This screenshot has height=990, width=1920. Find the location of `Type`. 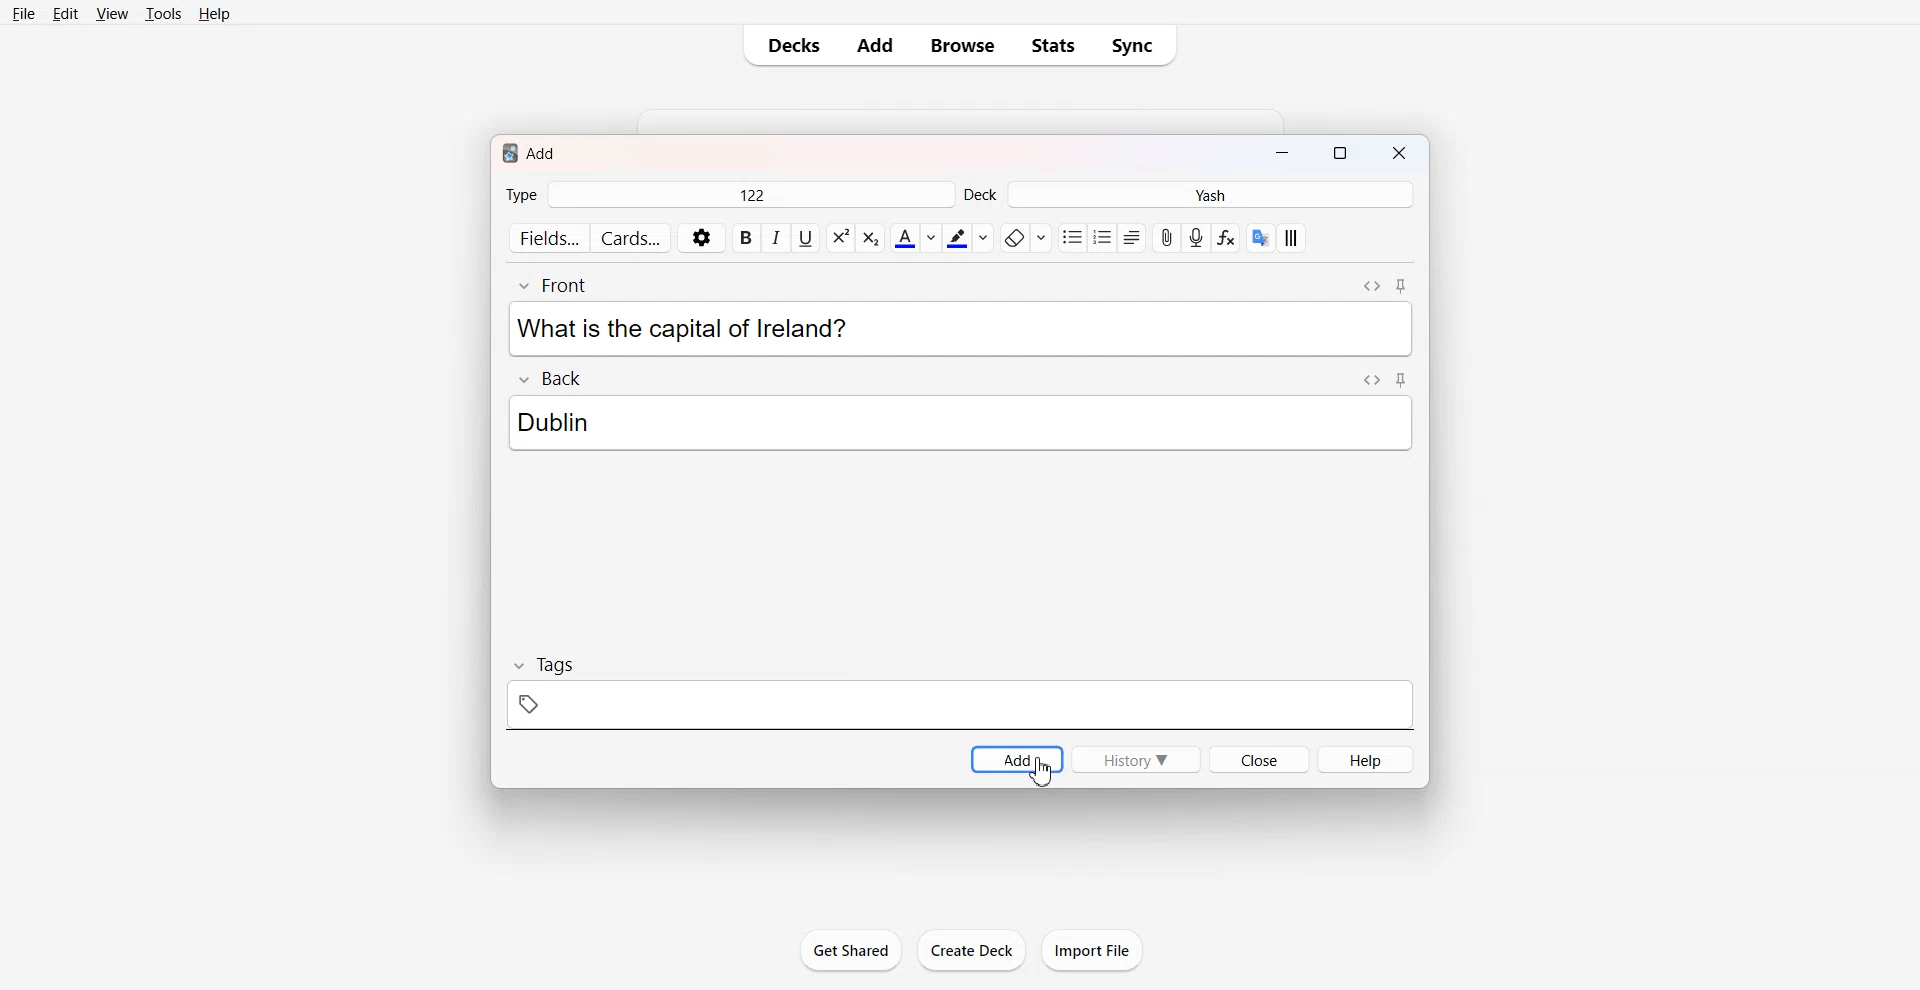

Type is located at coordinates (728, 196).